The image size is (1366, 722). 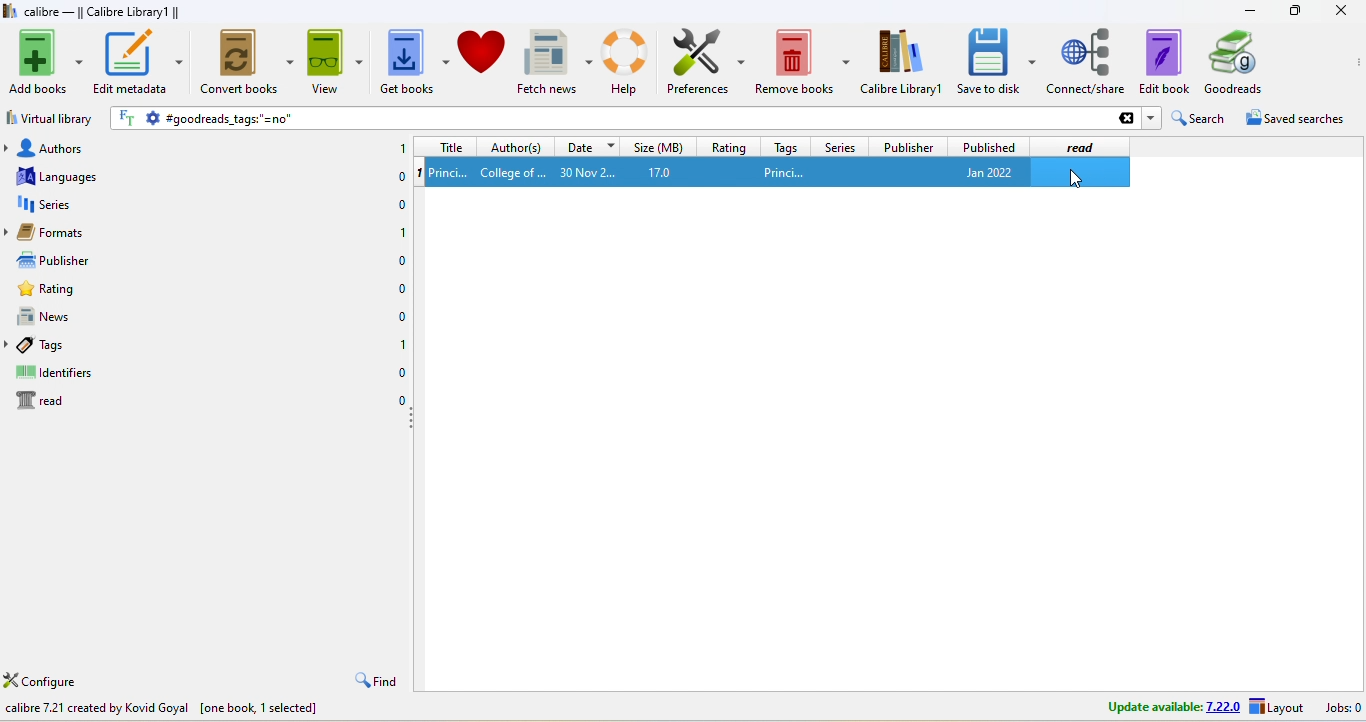 I want to click on cursor, so click(x=1075, y=180).